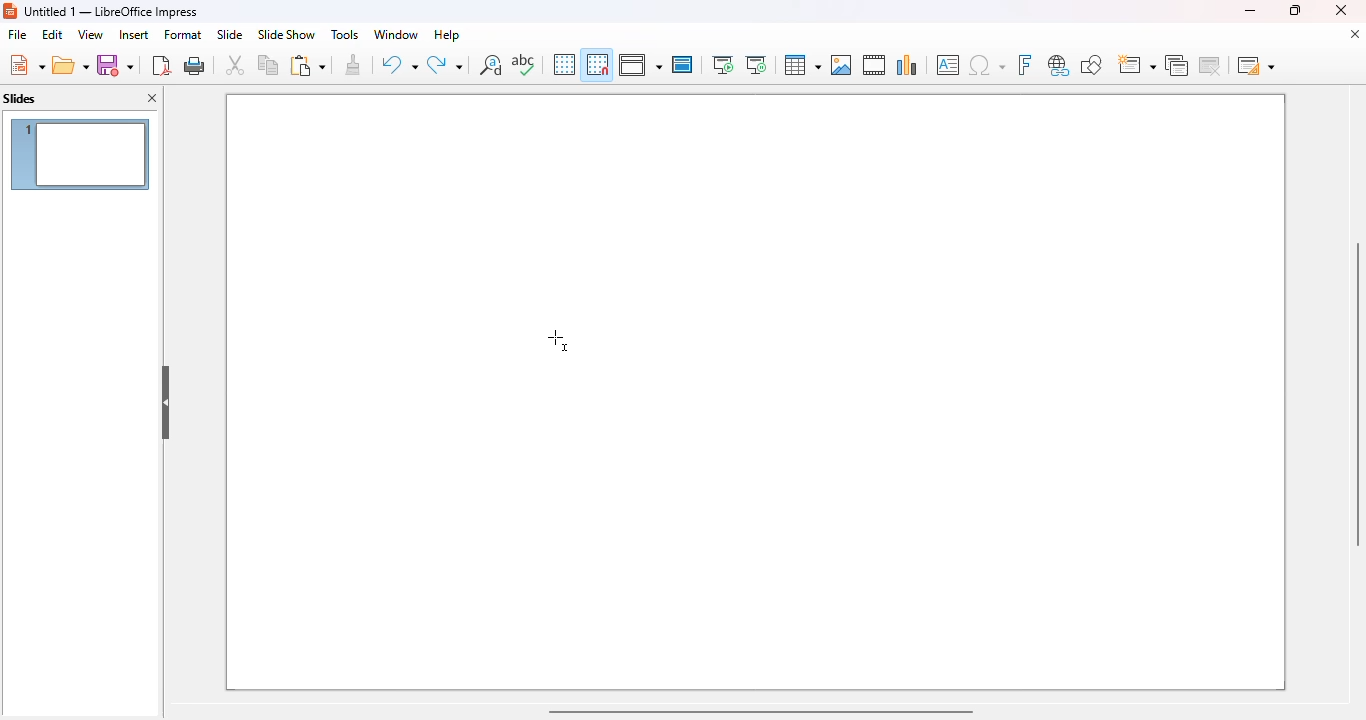  Describe the element at coordinates (1213, 65) in the screenshot. I see `delete slide` at that location.